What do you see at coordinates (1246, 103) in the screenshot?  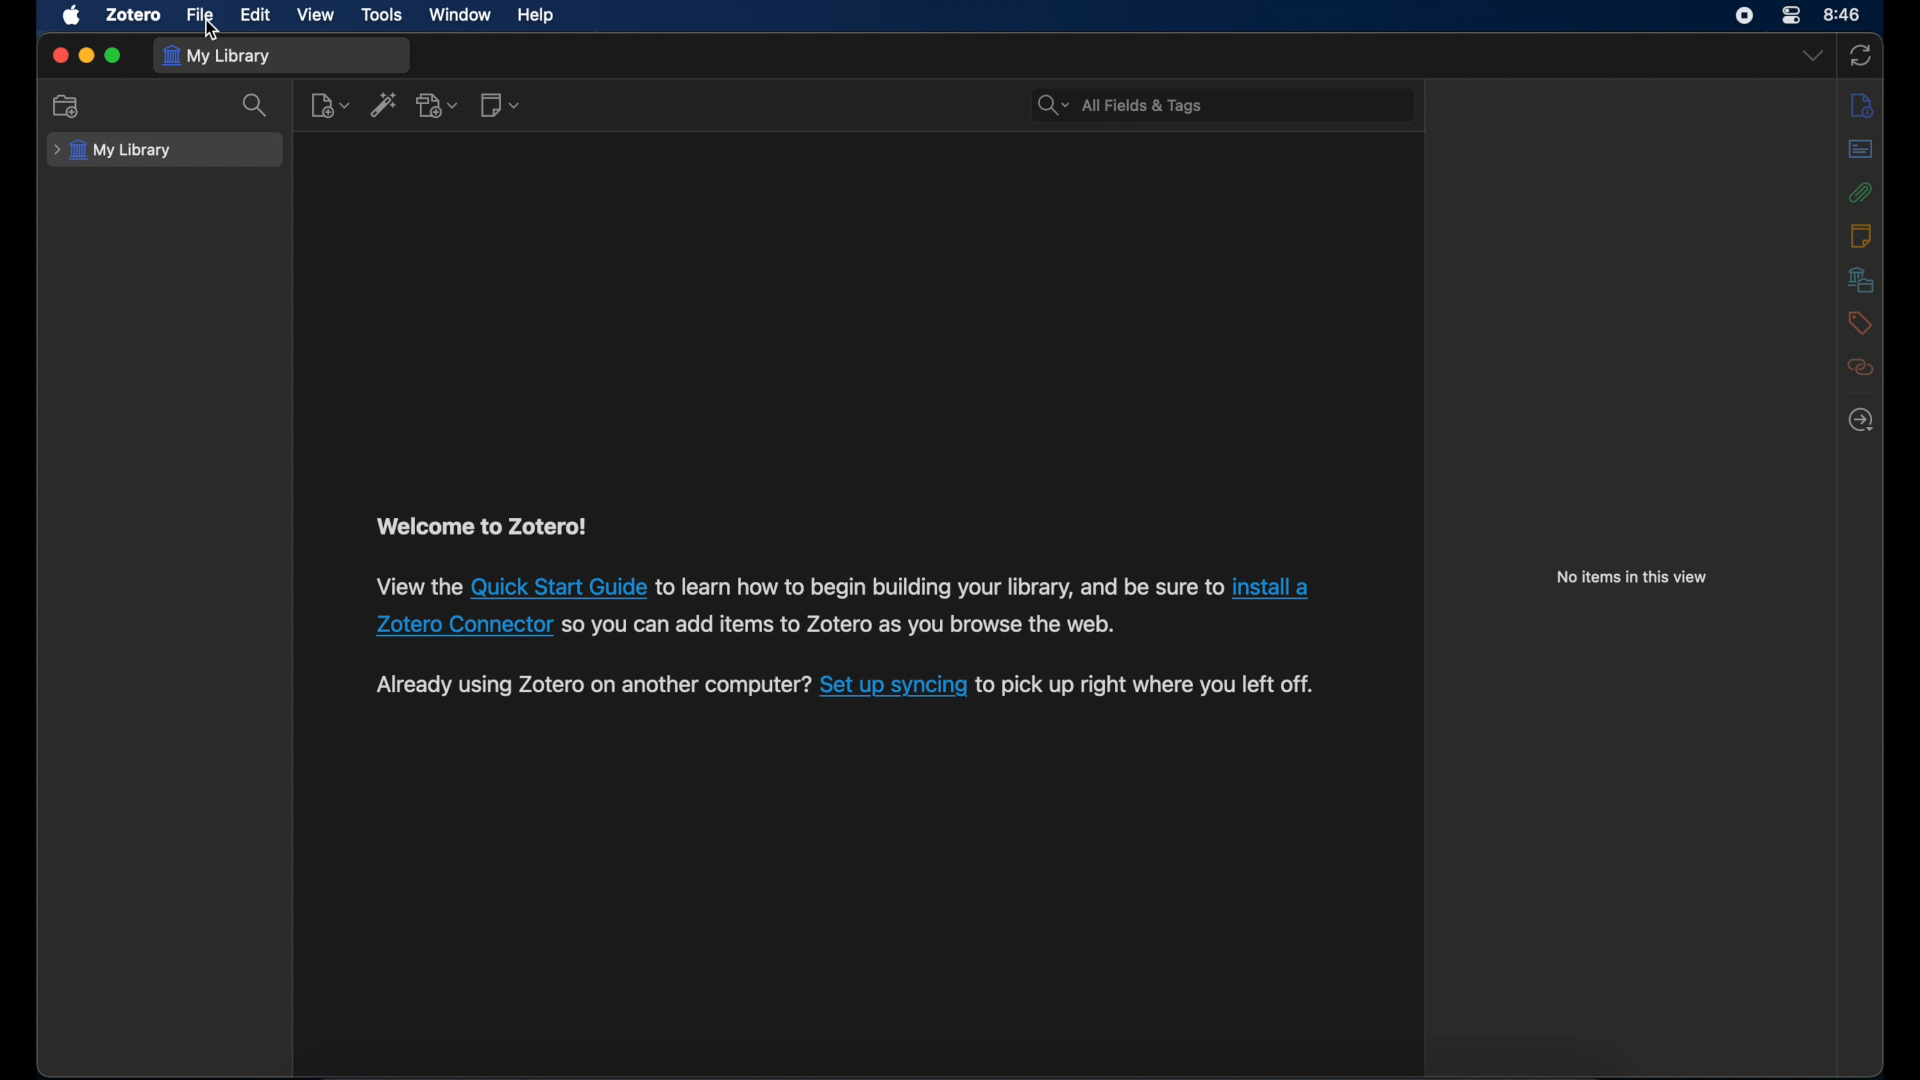 I see `search bar input` at bounding box center [1246, 103].